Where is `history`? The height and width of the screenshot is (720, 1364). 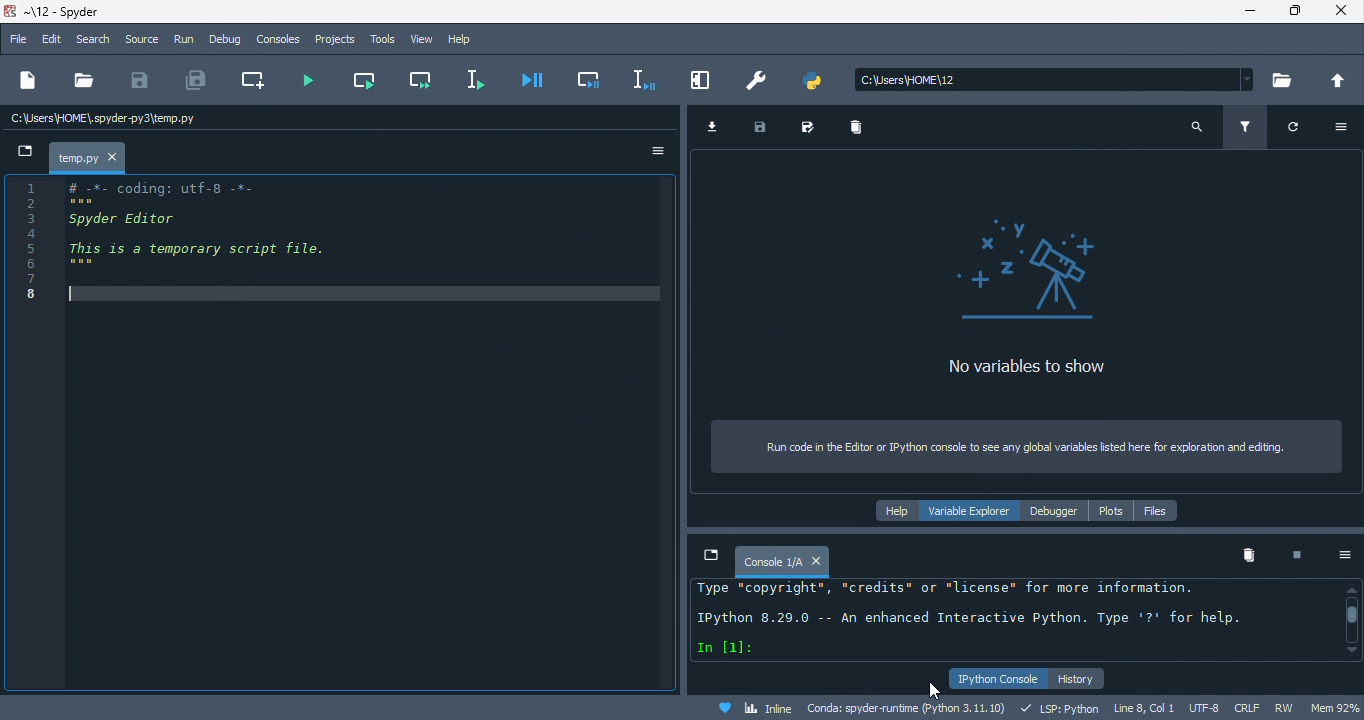
history is located at coordinates (1077, 679).